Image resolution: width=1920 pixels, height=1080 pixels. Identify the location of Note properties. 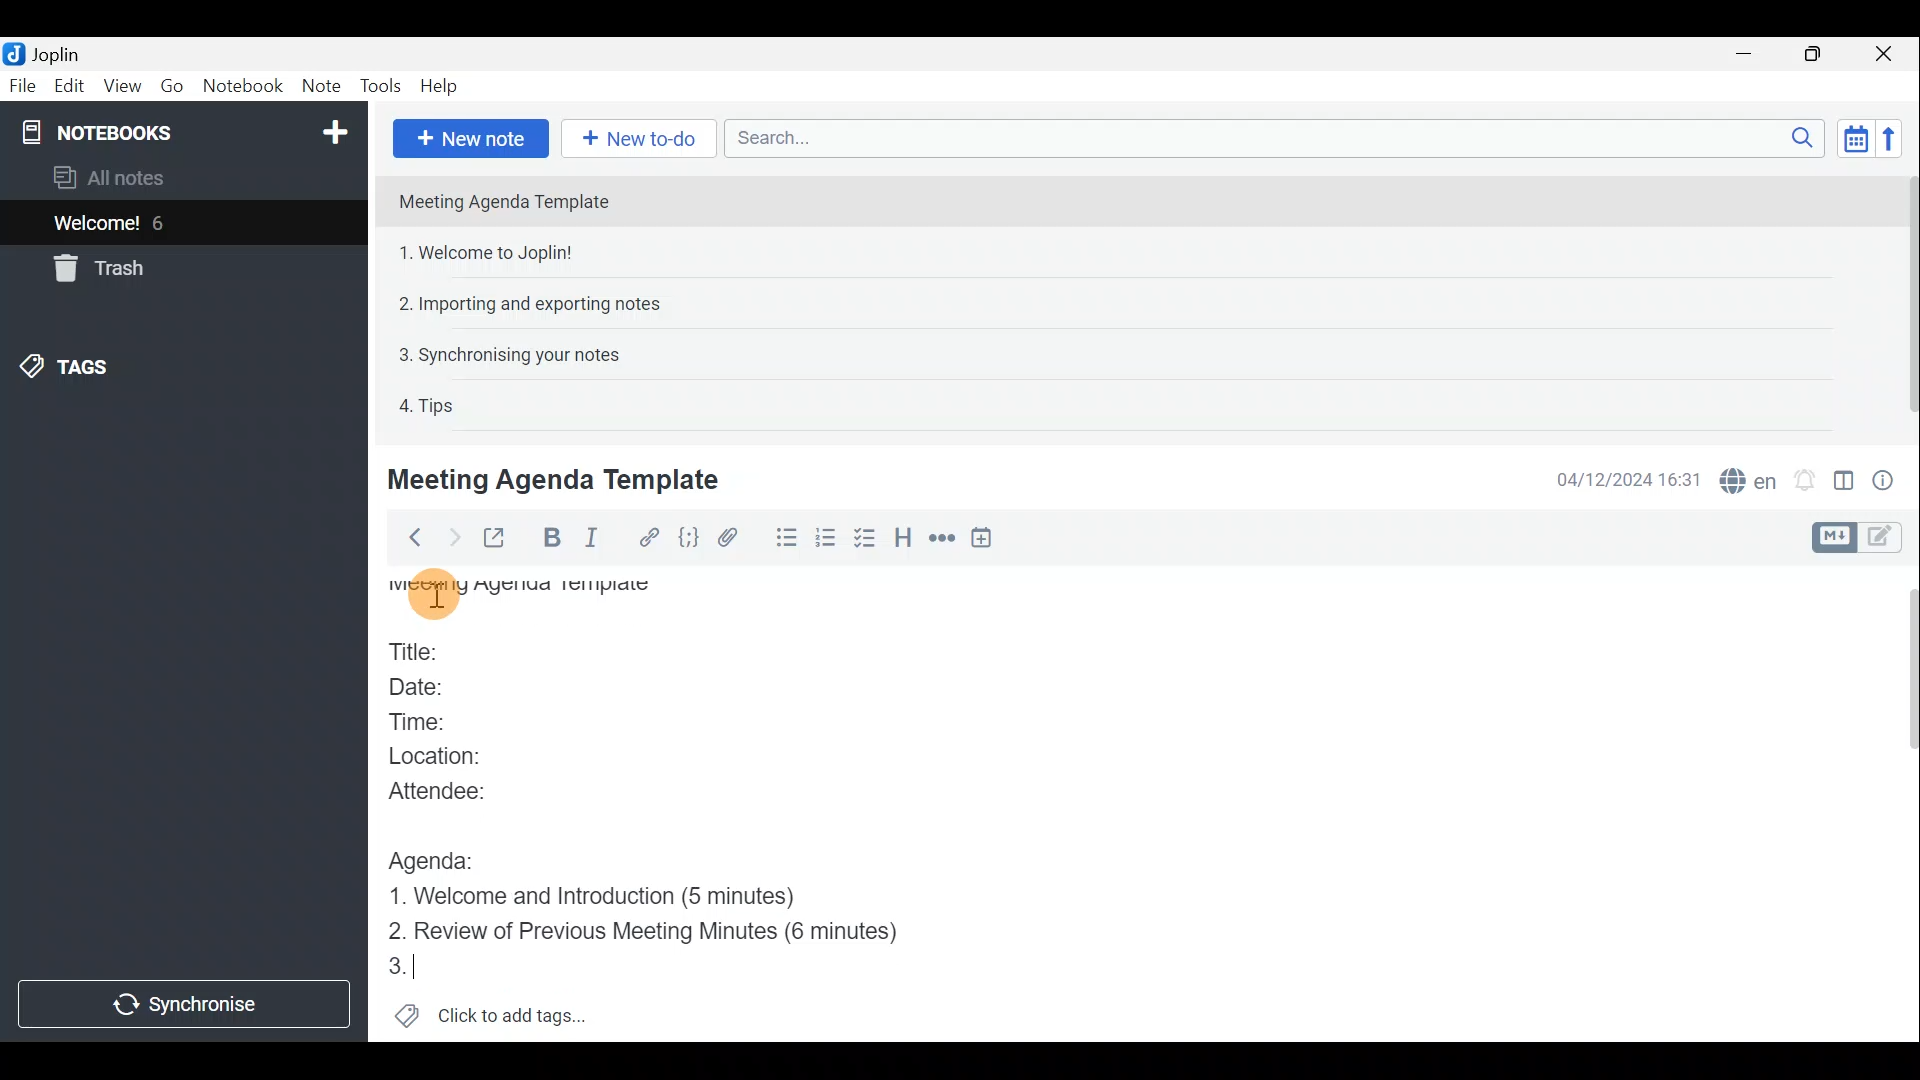
(1890, 479).